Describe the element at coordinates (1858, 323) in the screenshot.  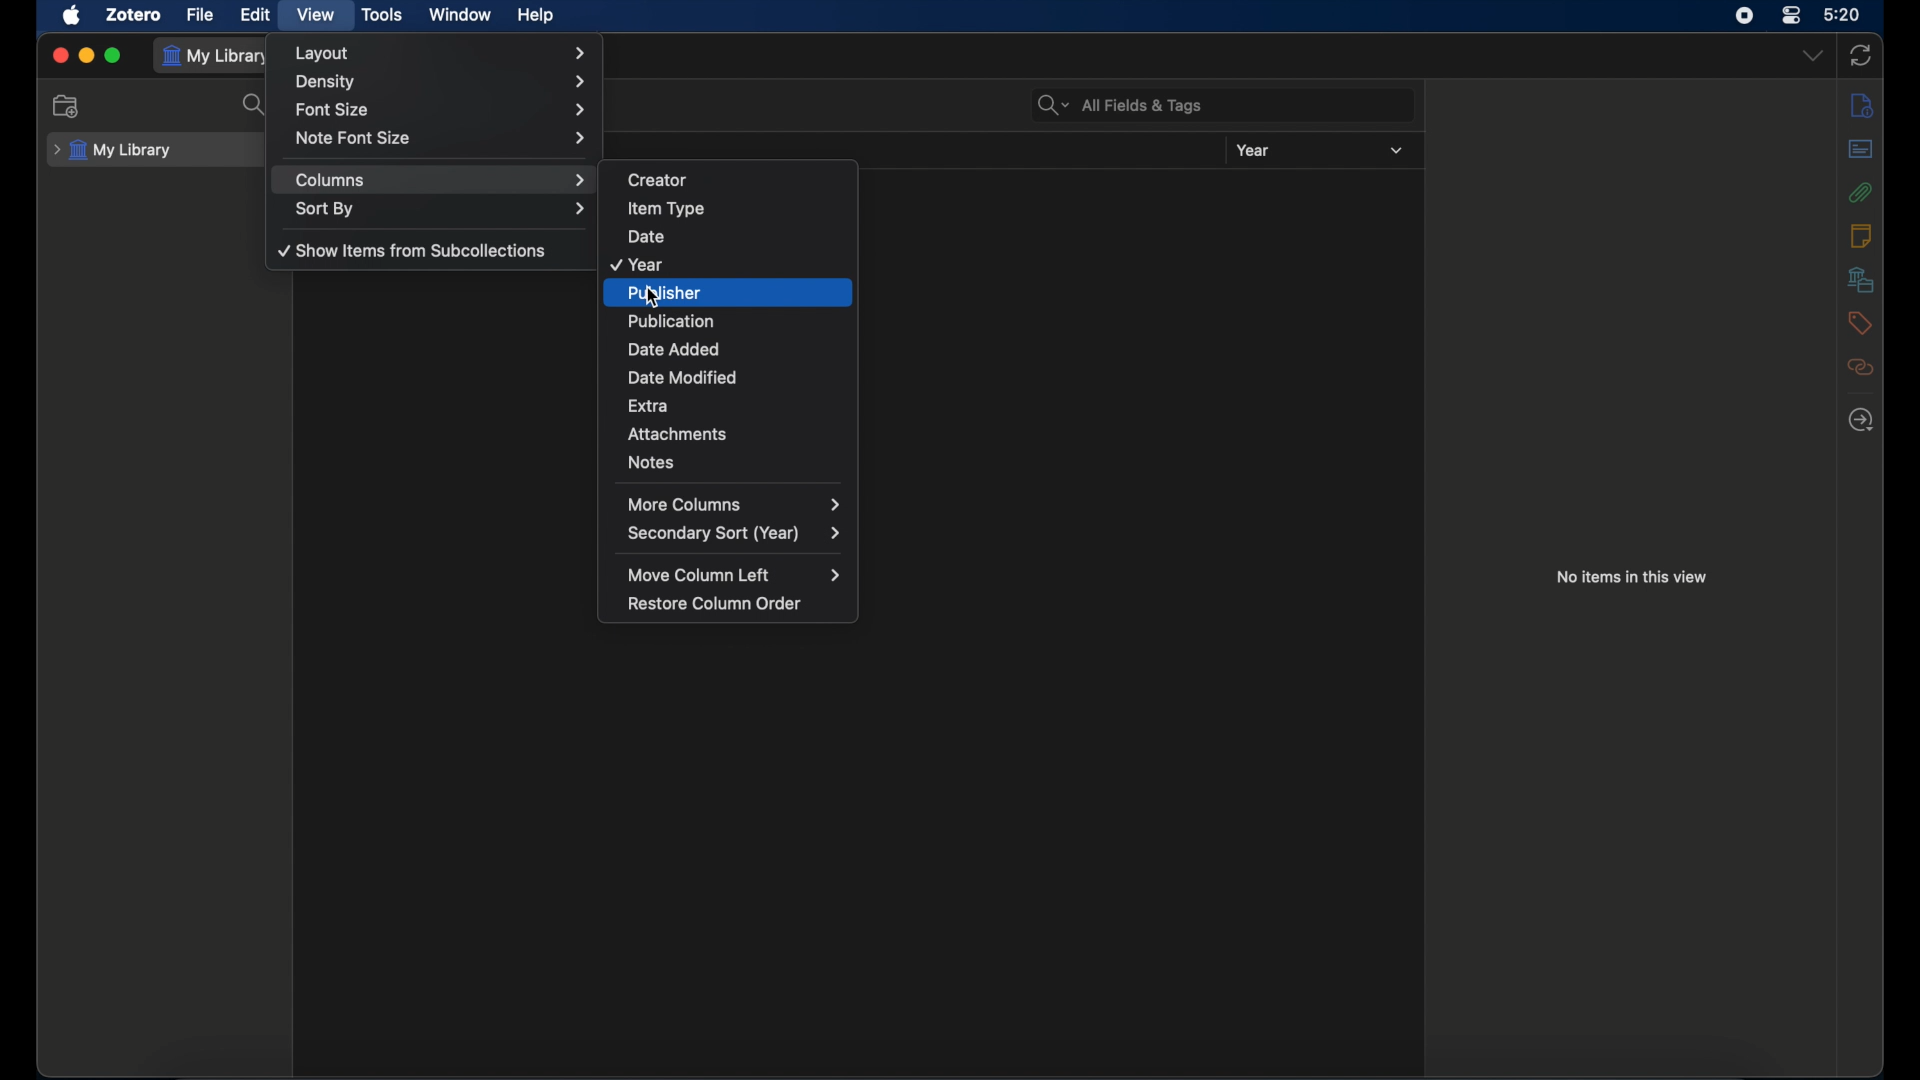
I see `tags` at that location.